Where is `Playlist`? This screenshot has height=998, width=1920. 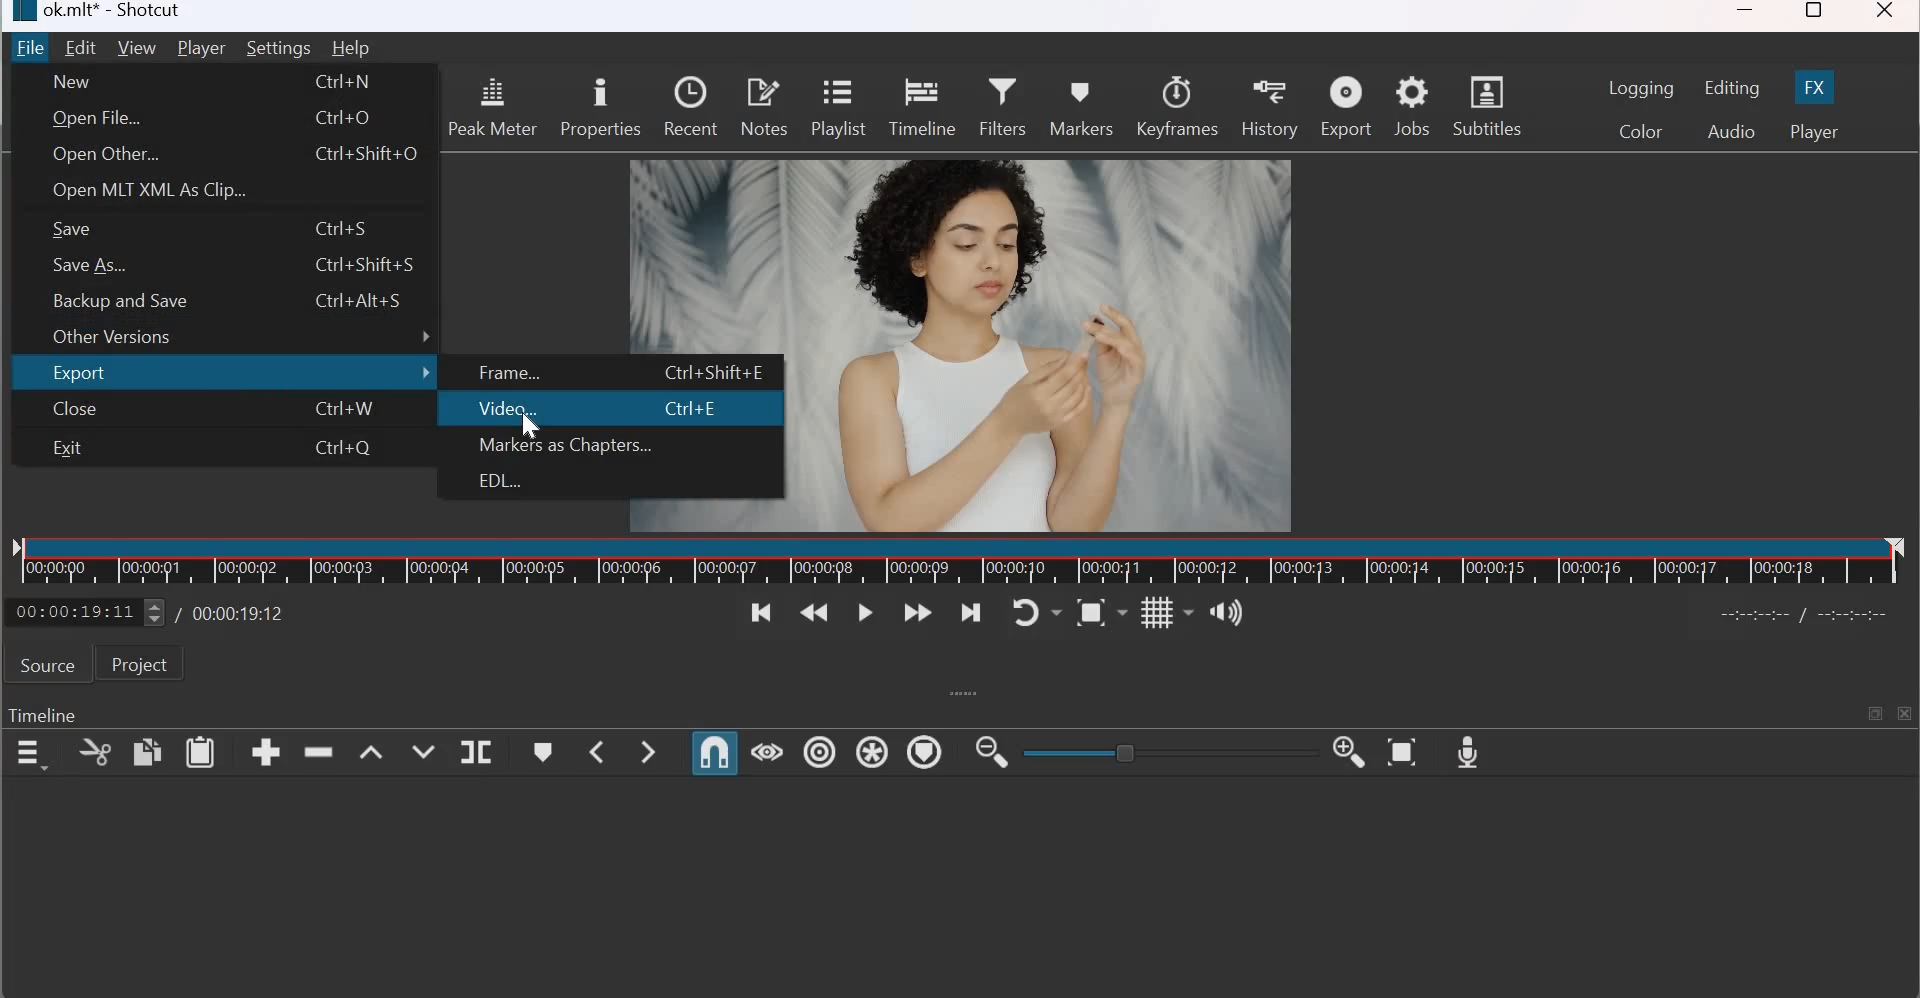 Playlist is located at coordinates (842, 109).